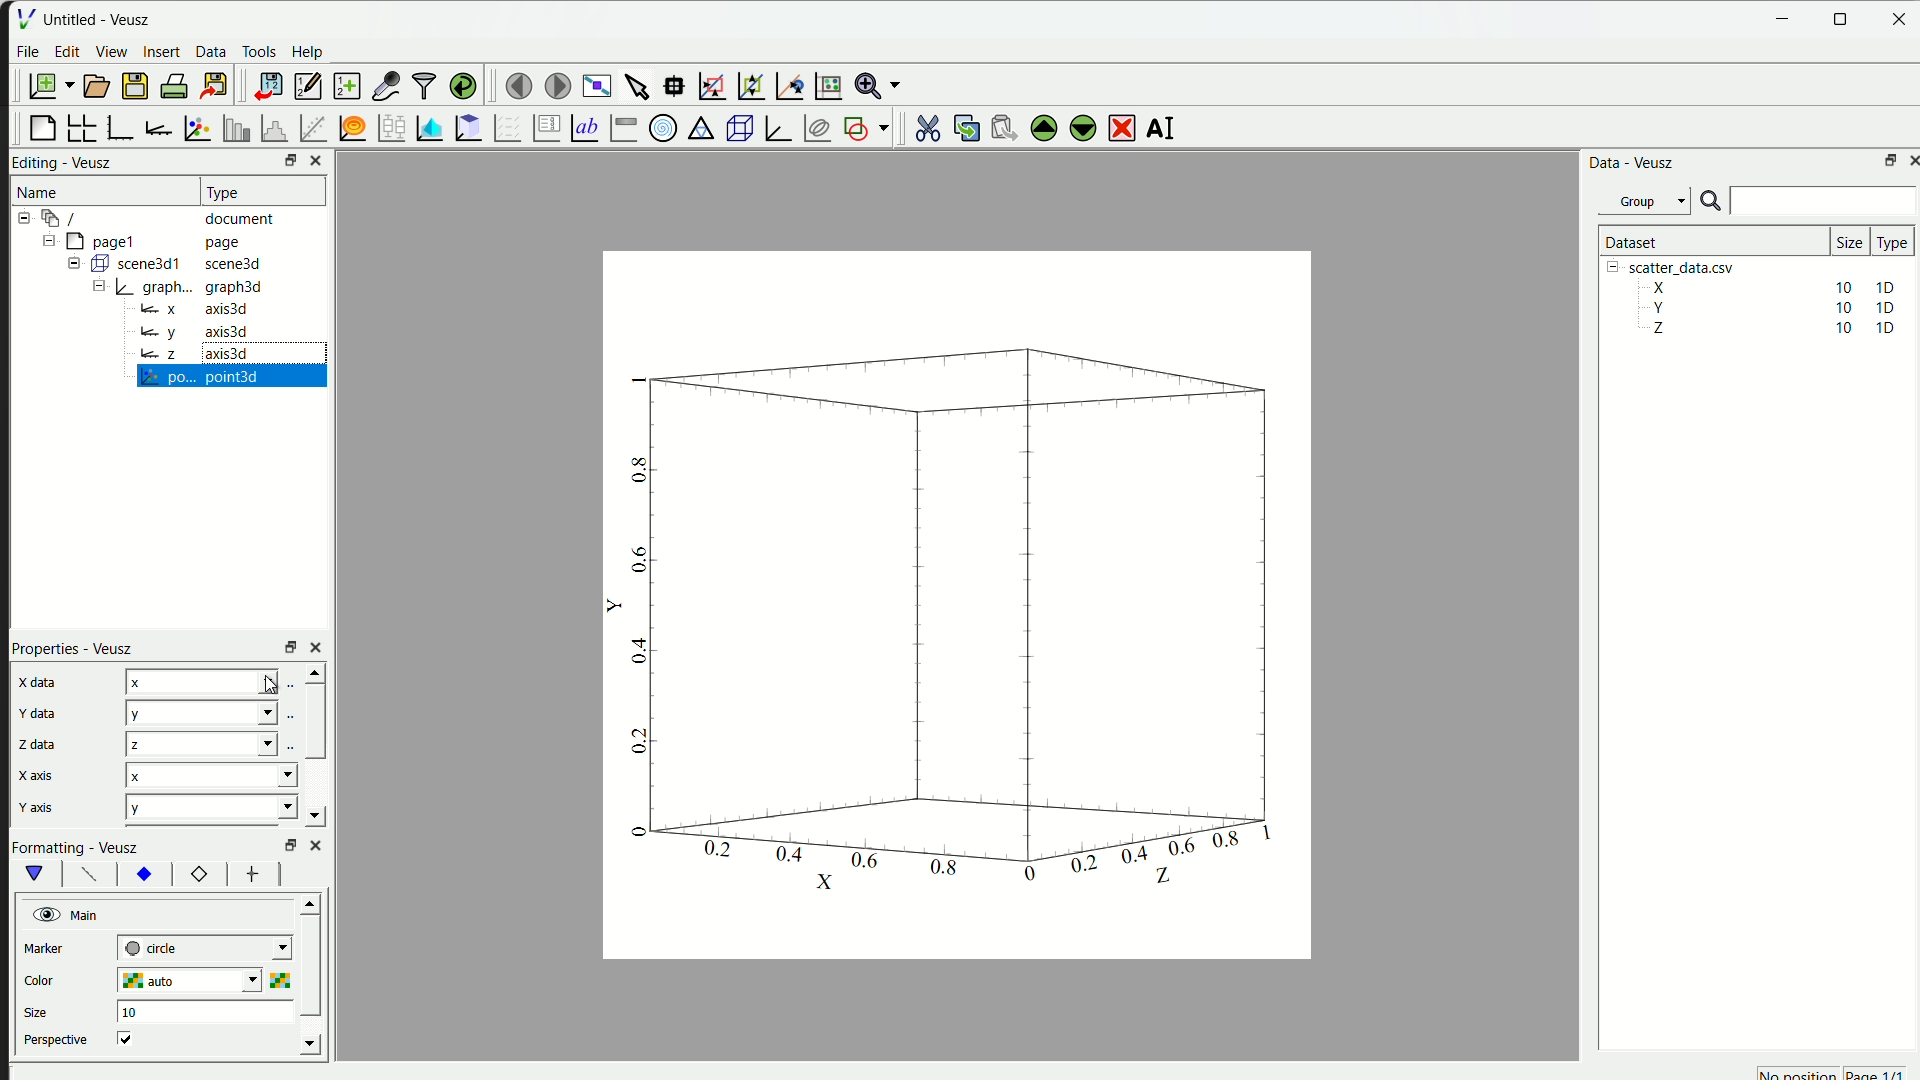 The width and height of the screenshot is (1920, 1080). I want to click on search icon, so click(1711, 201).